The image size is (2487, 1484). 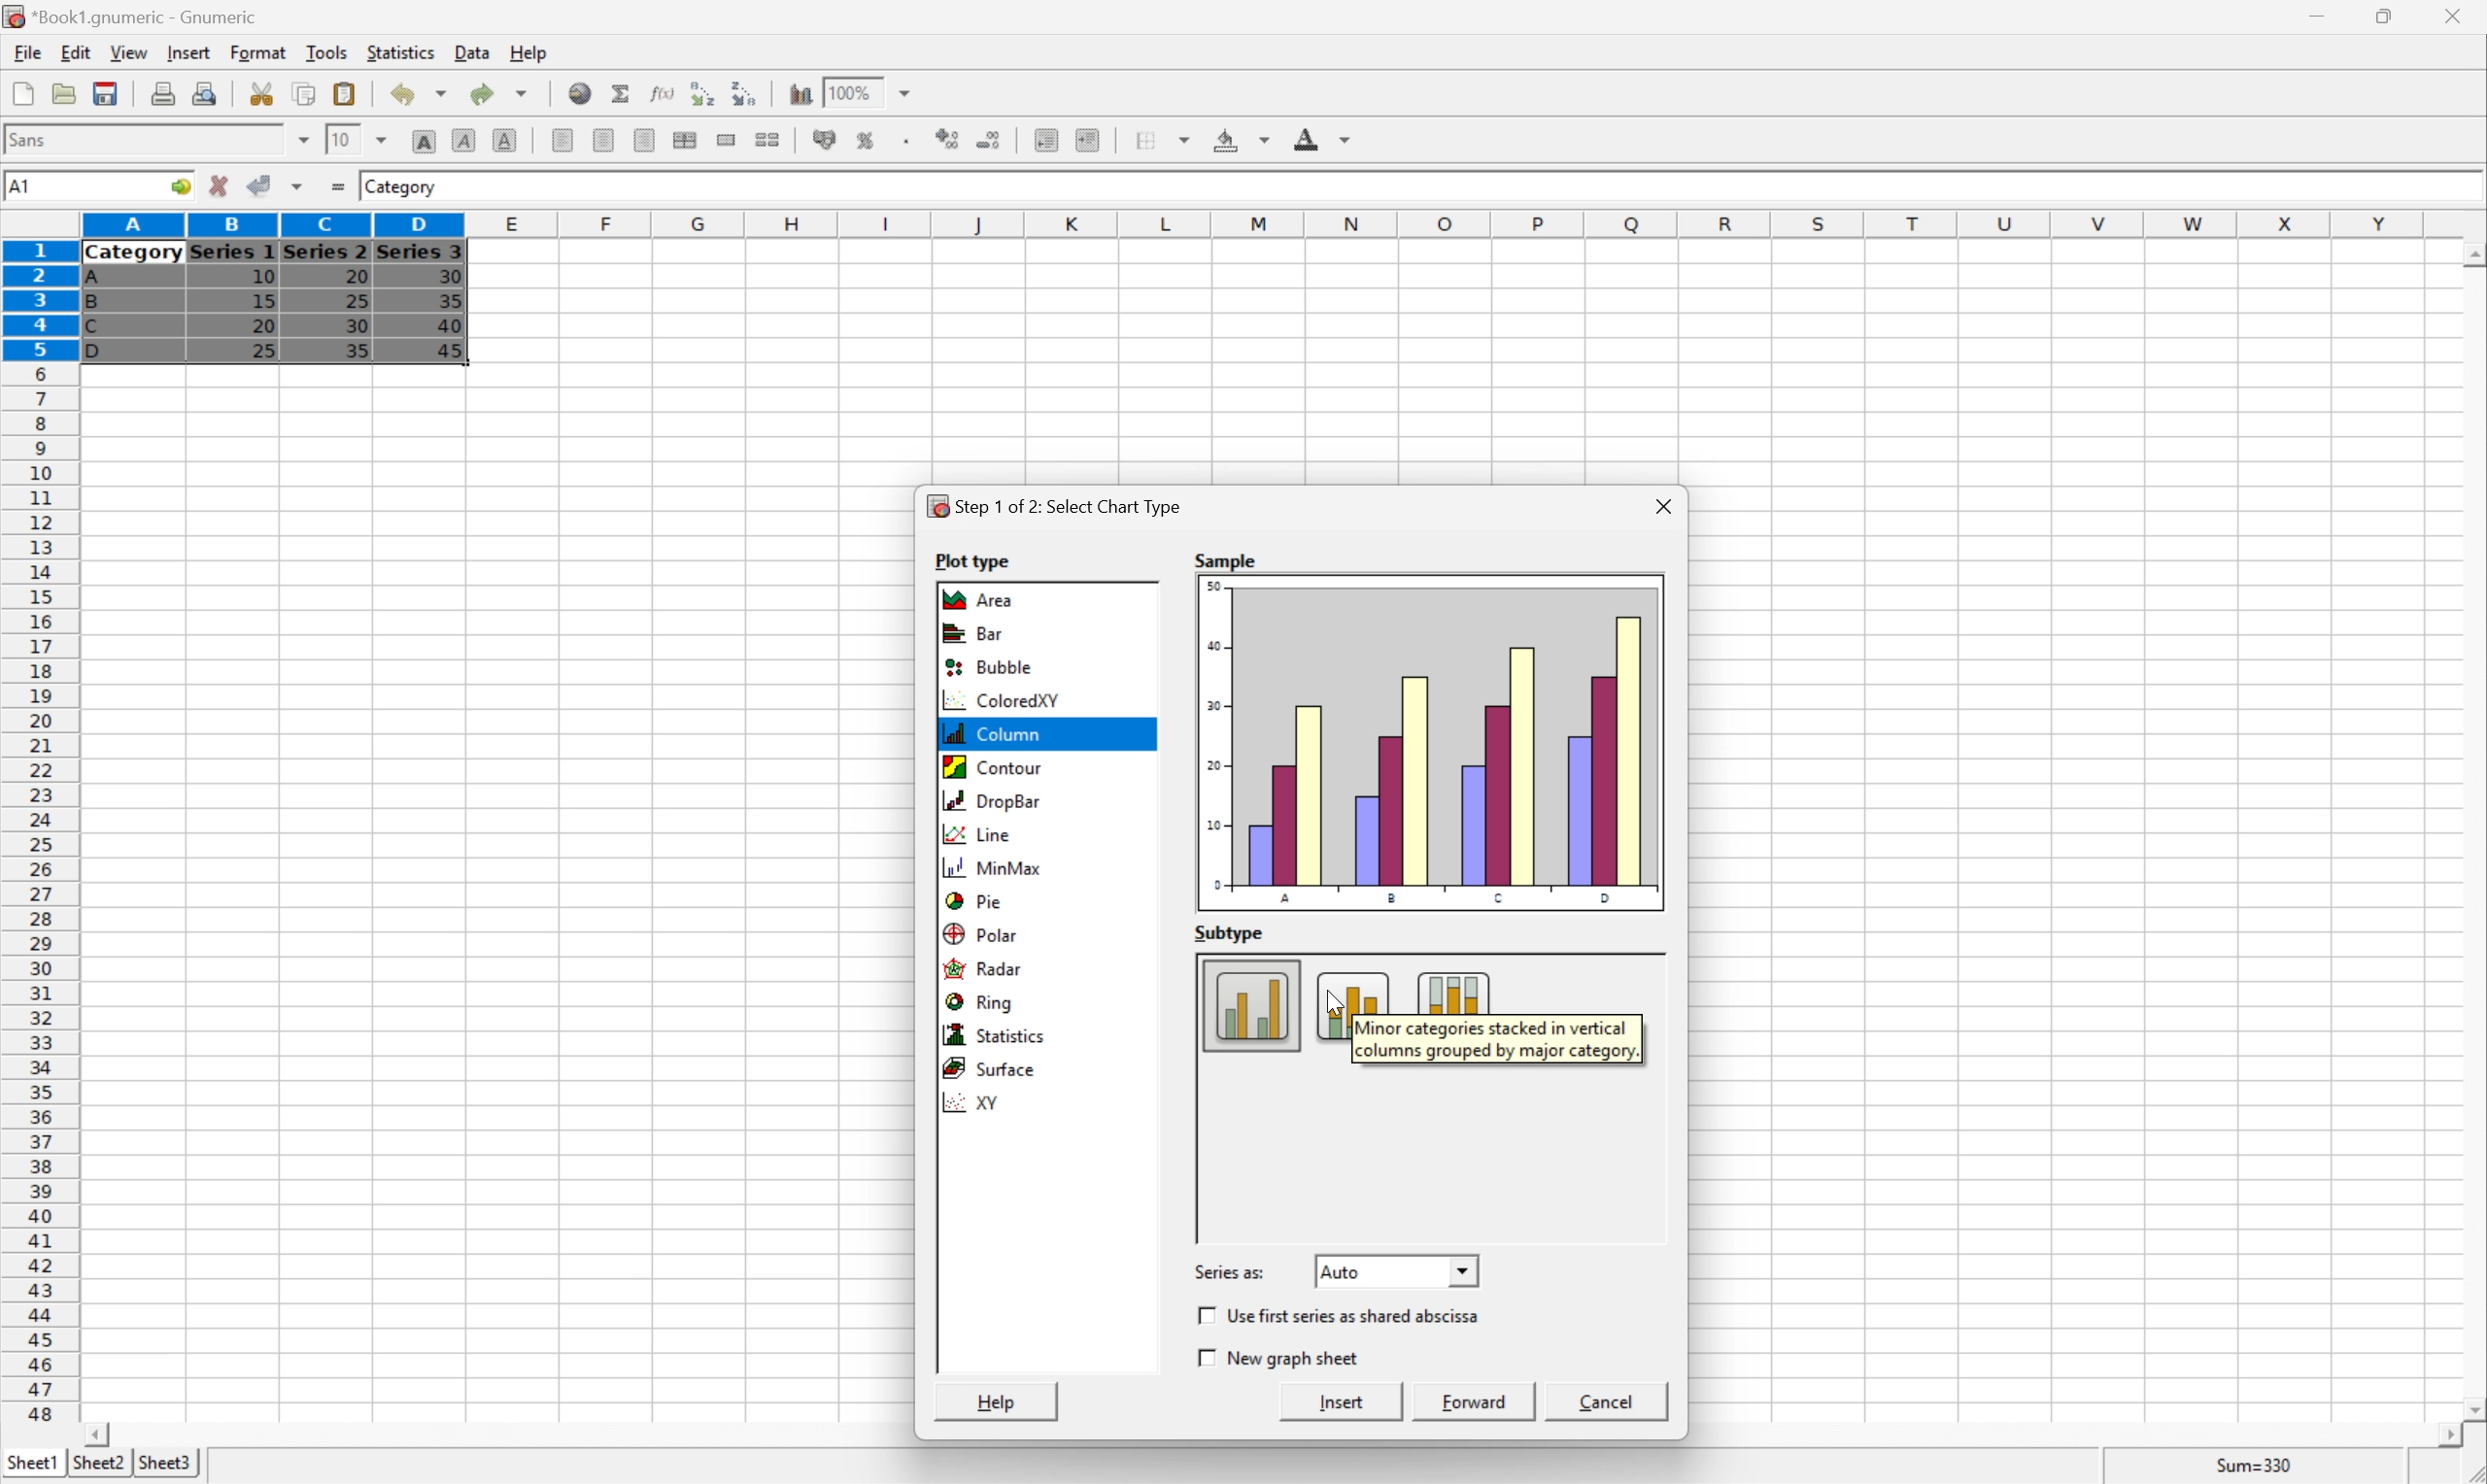 What do you see at coordinates (701, 93) in the screenshot?
I see `Sort the selected region in ascending order based on the first column selected` at bounding box center [701, 93].